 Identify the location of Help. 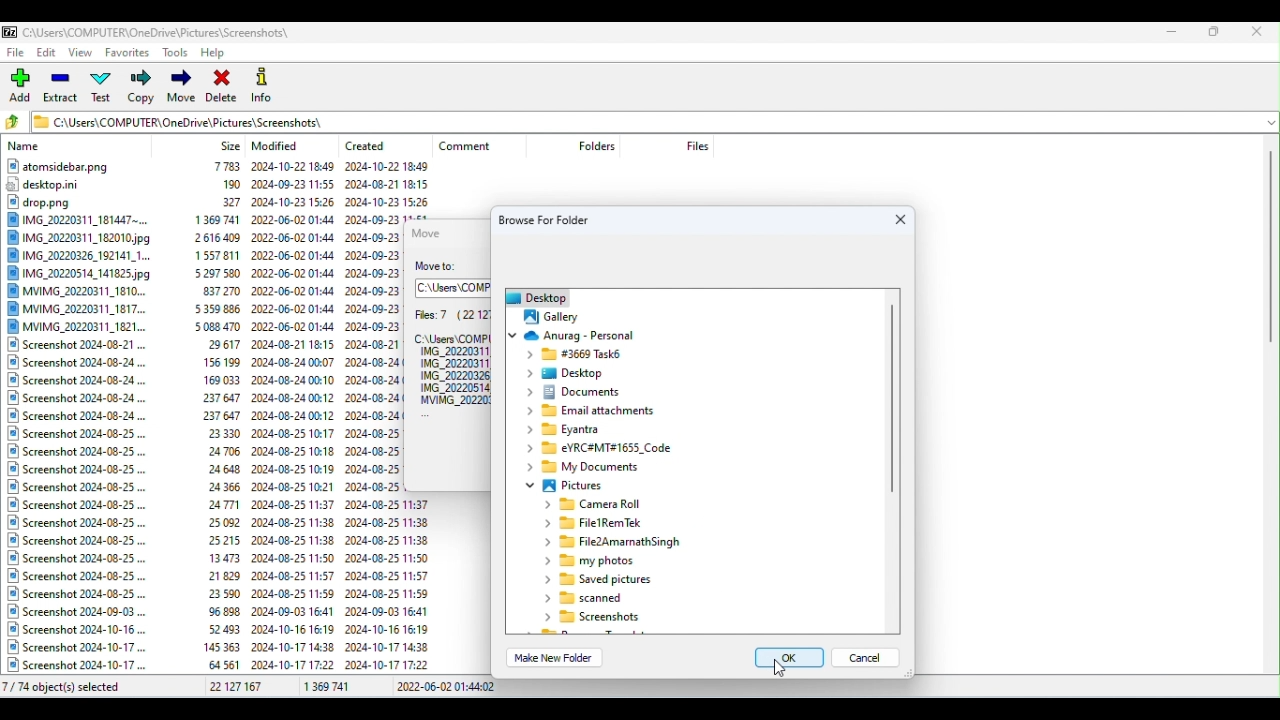
(218, 51).